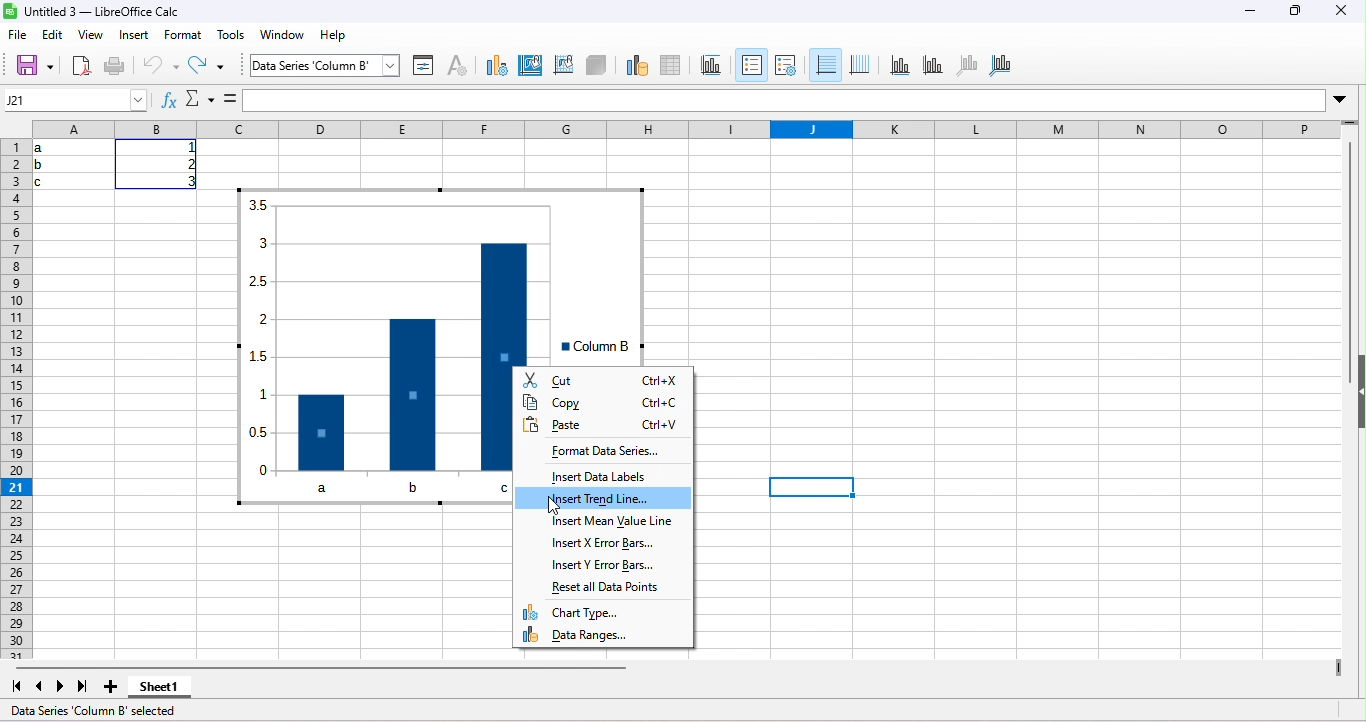 The height and width of the screenshot is (722, 1366). What do you see at coordinates (634, 64) in the screenshot?
I see `data ranges` at bounding box center [634, 64].